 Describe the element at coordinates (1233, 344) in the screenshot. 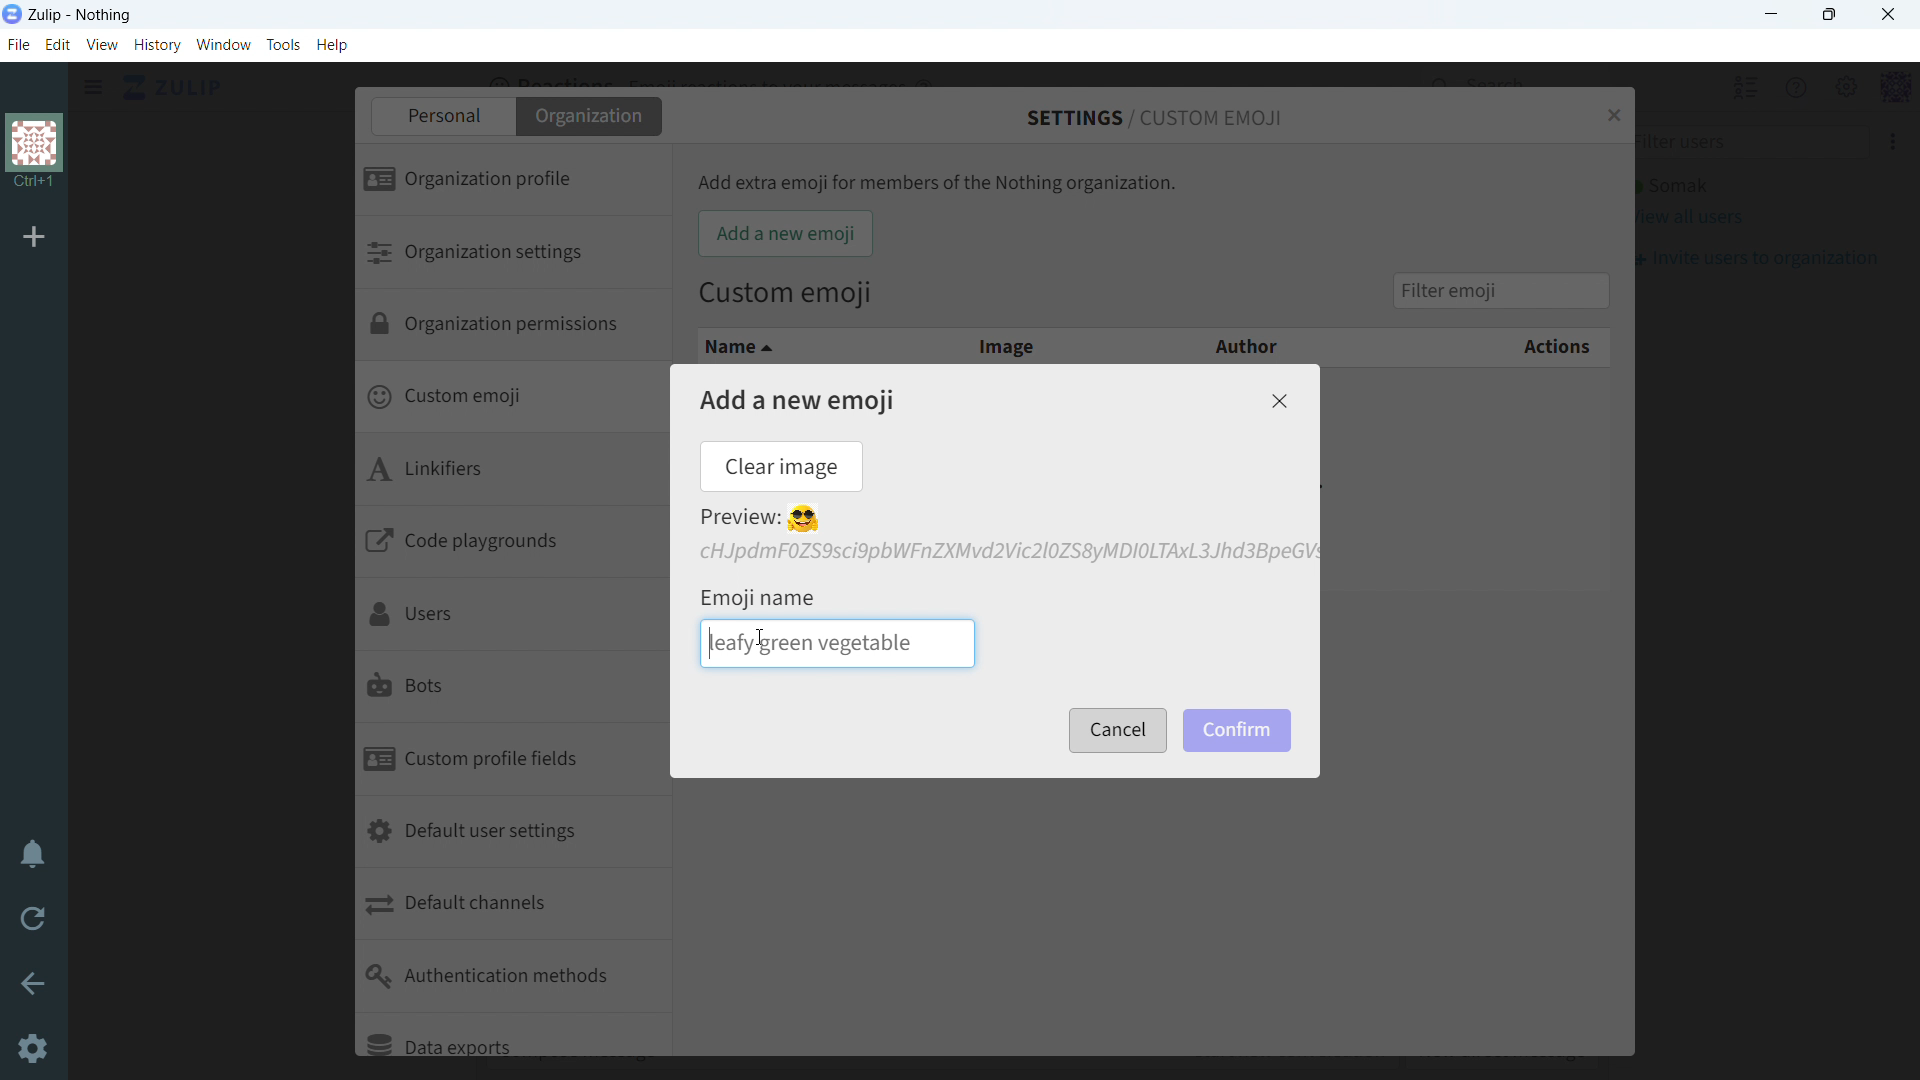

I see `author` at that location.